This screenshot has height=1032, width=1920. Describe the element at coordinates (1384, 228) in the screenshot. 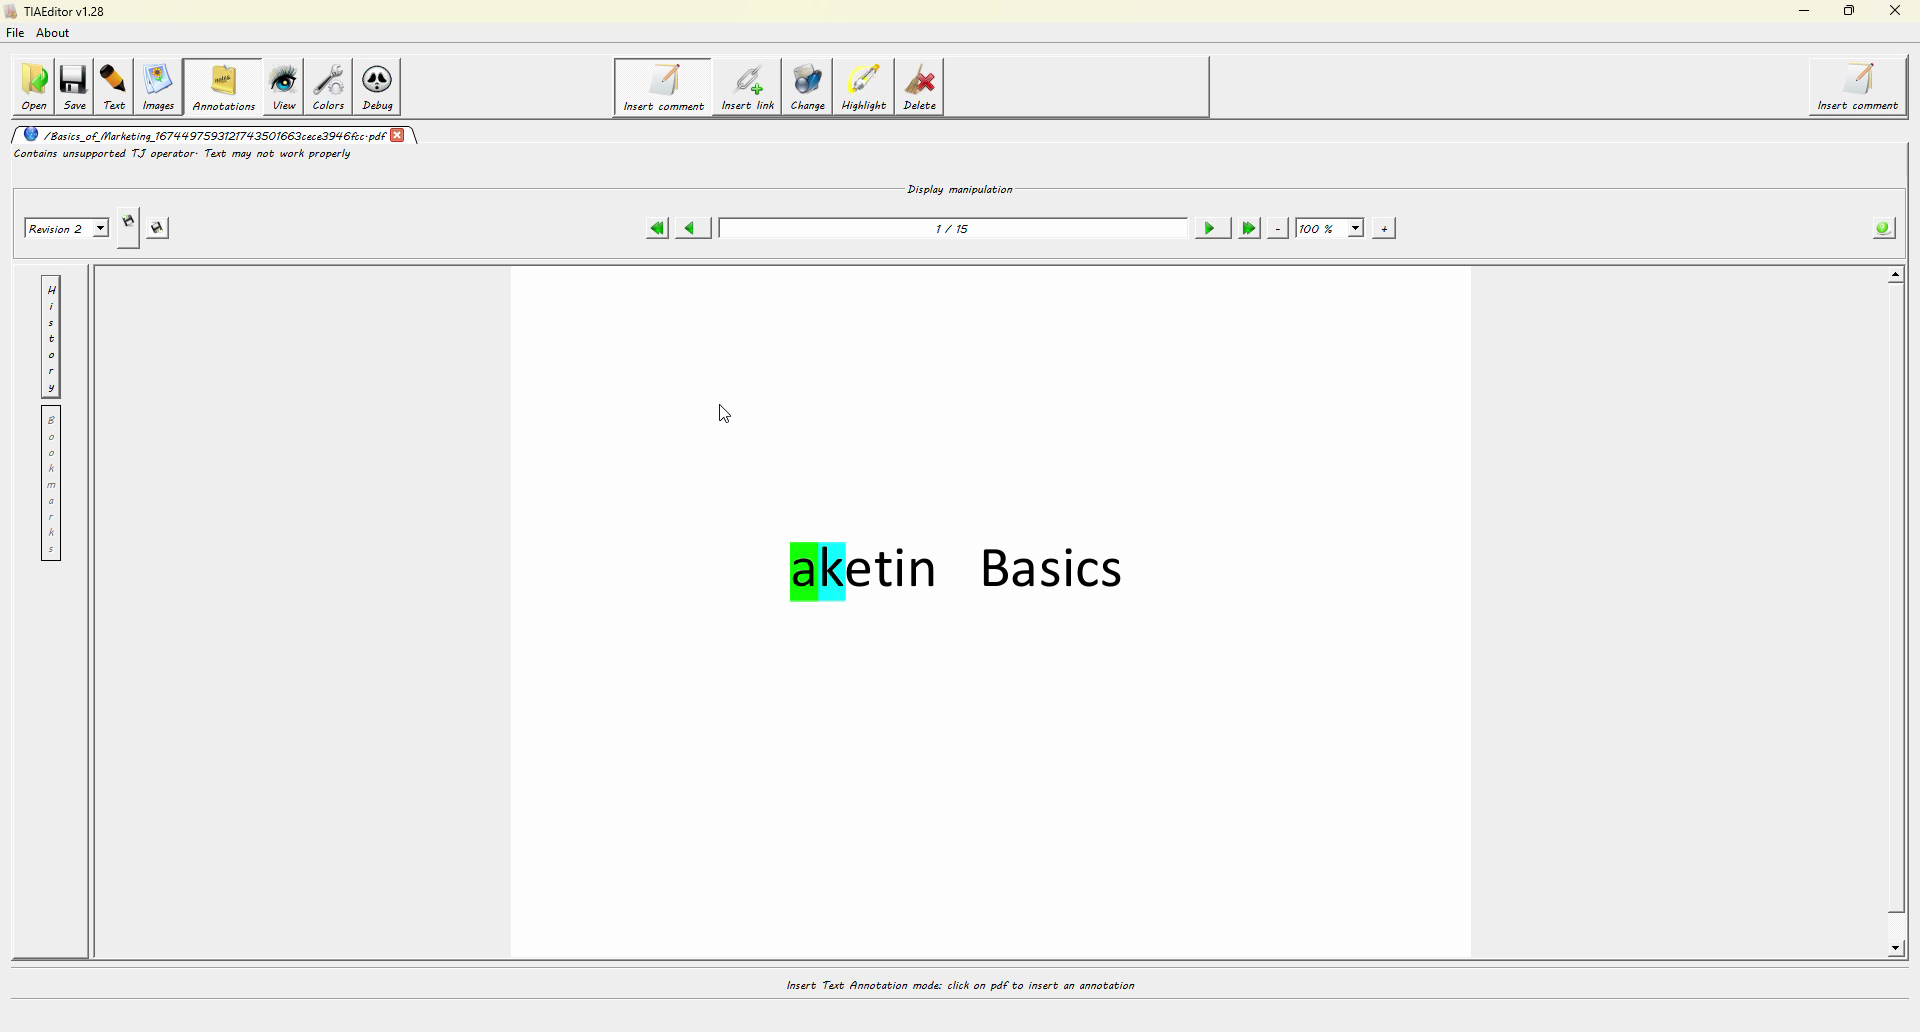

I see `zoom in` at that location.